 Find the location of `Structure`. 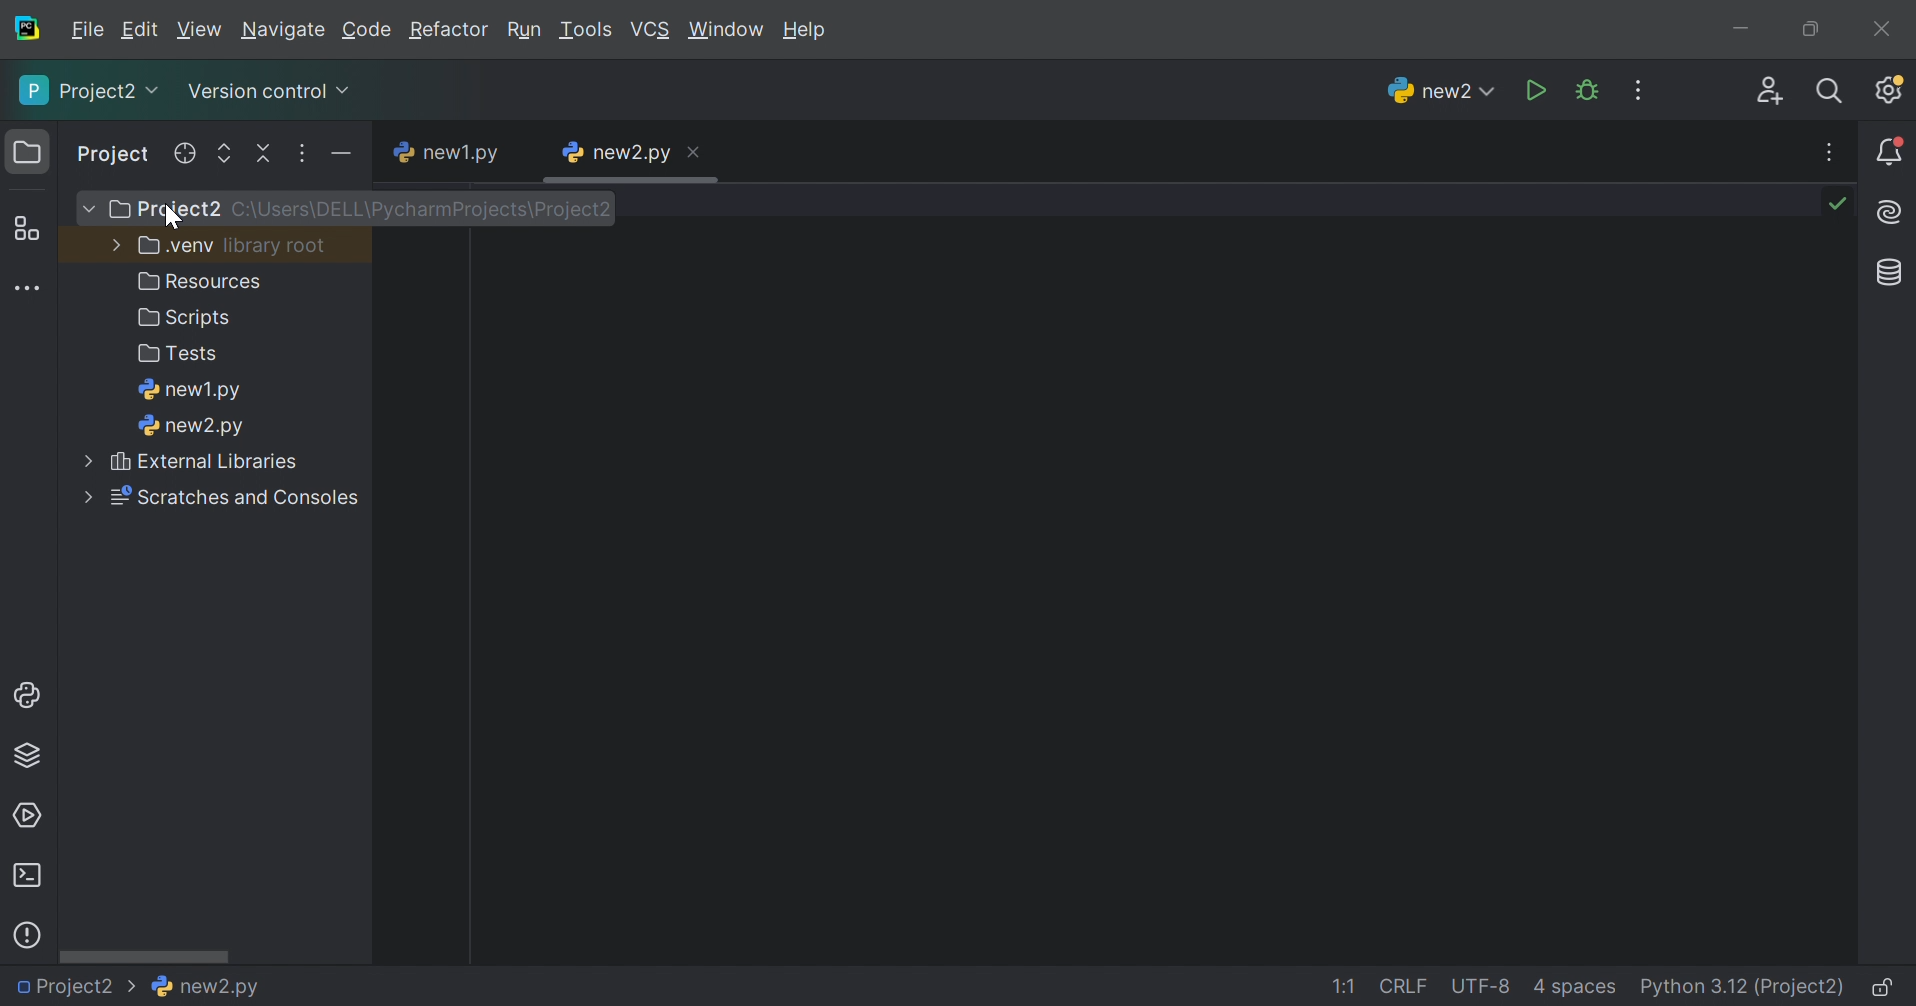

Structure is located at coordinates (25, 228).